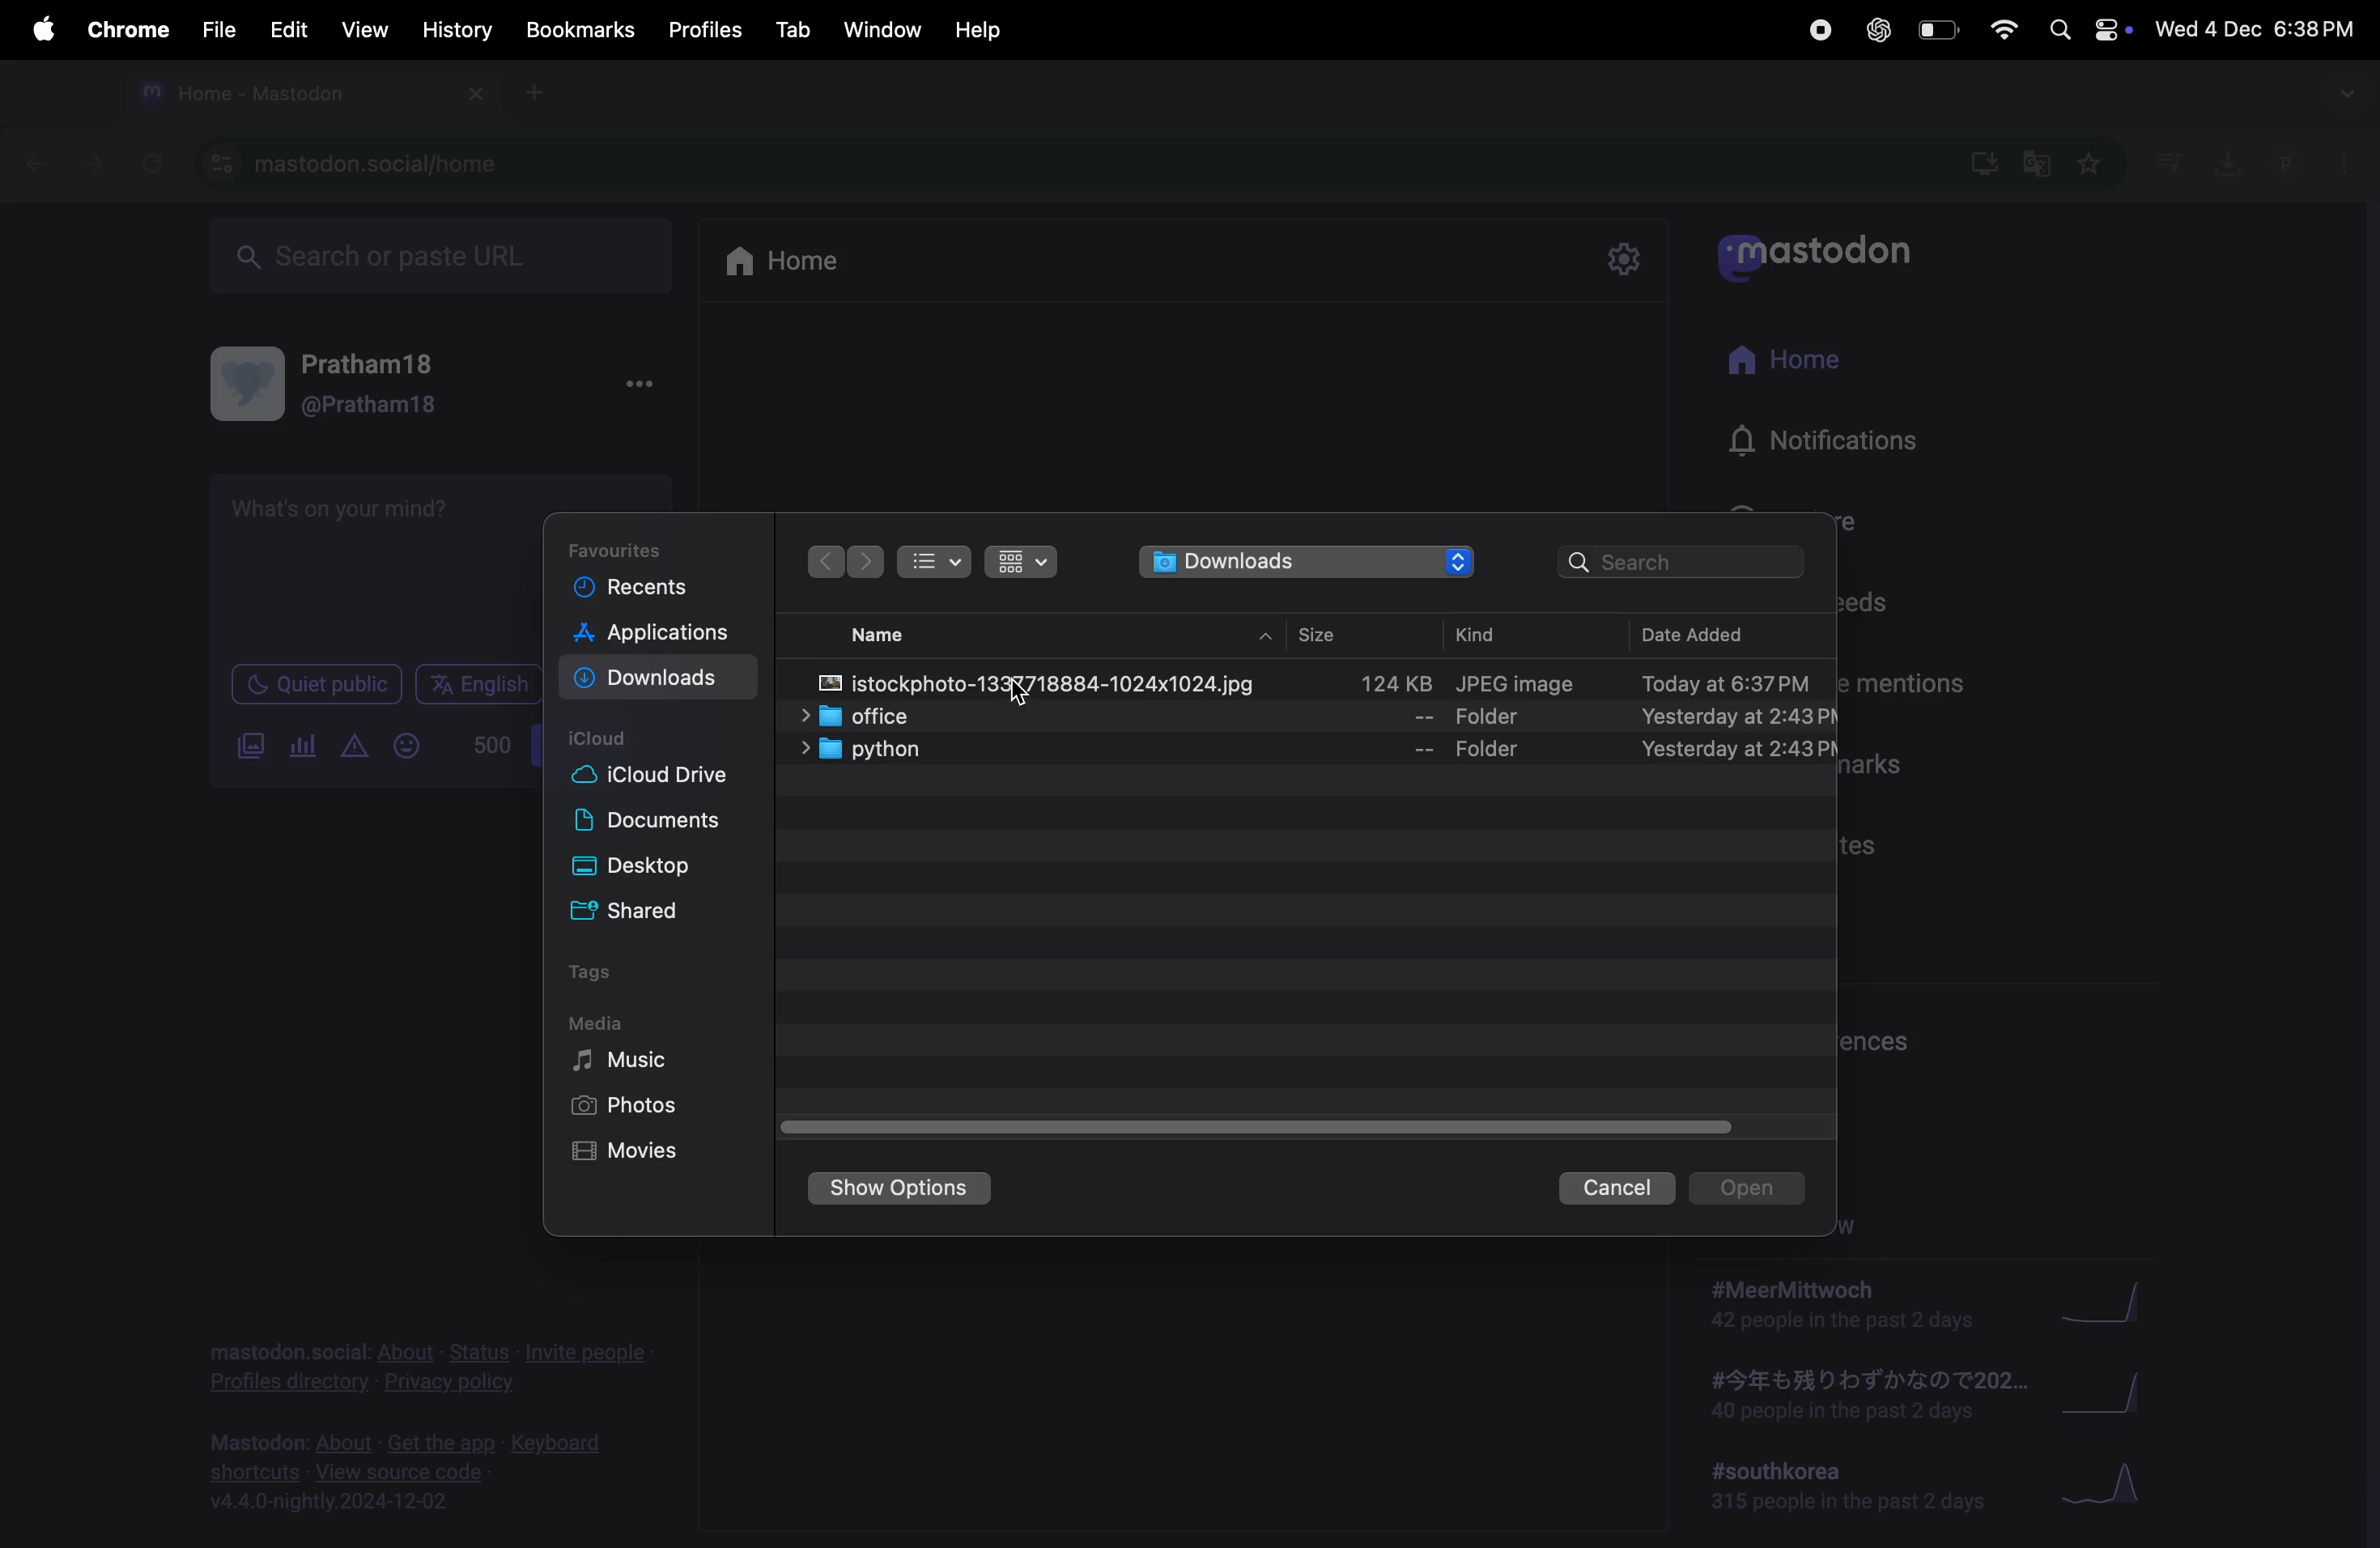  Describe the element at coordinates (450, 31) in the screenshot. I see `History` at that location.